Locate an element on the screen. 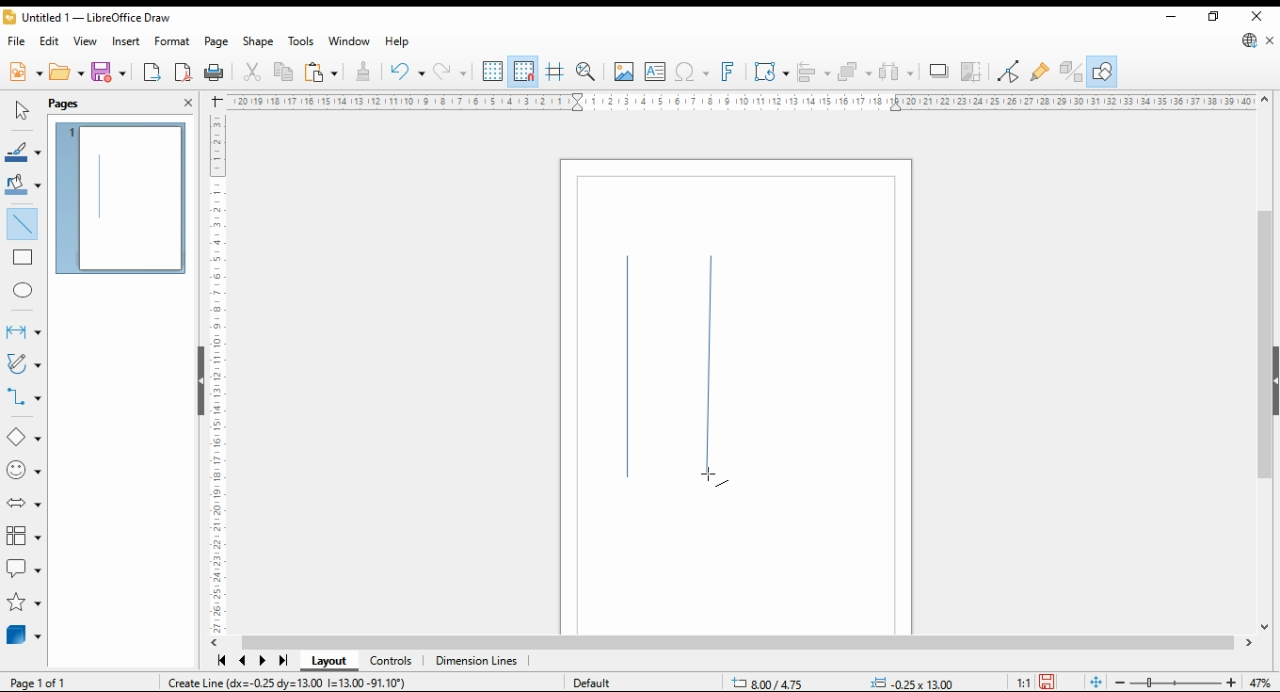 This screenshot has height=692, width=1280. callout shapes is located at coordinates (24, 569).